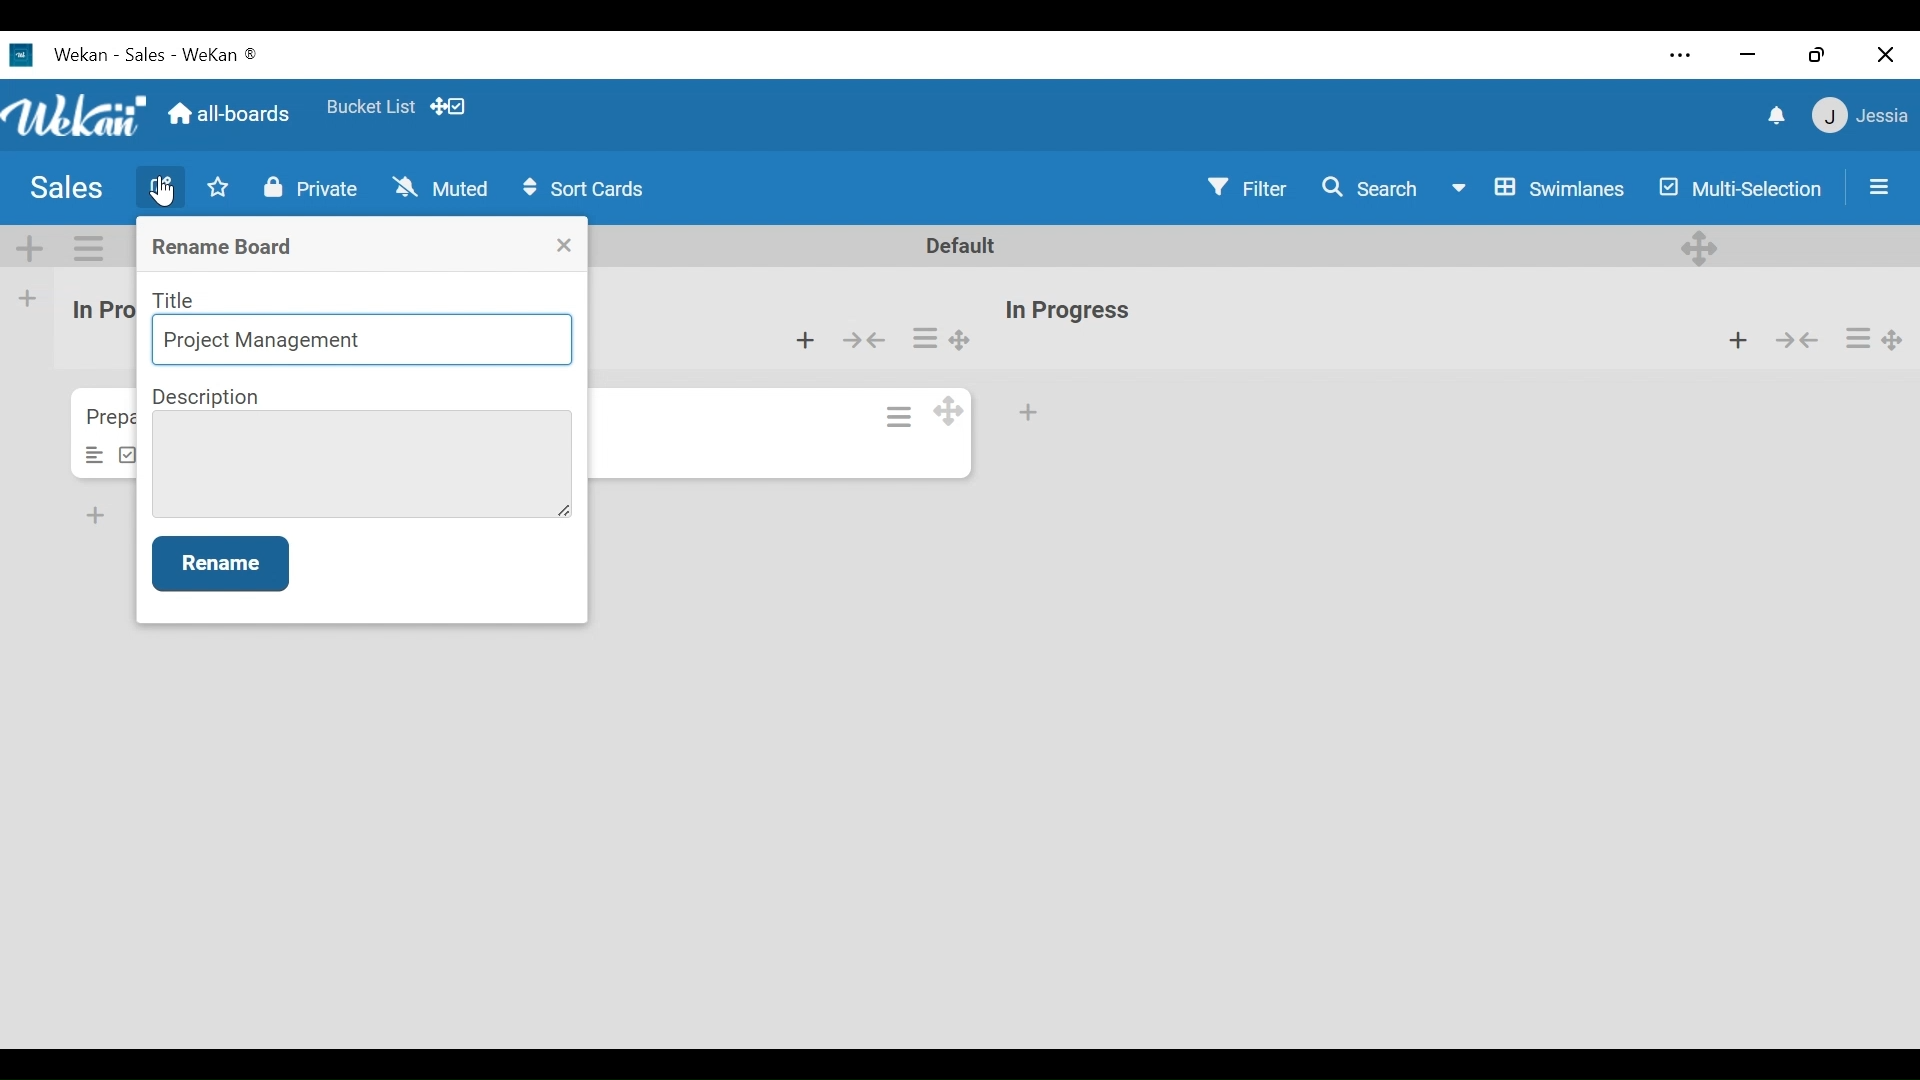 This screenshot has width=1920, height=1080. What do you see at coordinates (1876, 187) in the screenshot?
I see `Sidebar` at bounding box center [1876, 187].